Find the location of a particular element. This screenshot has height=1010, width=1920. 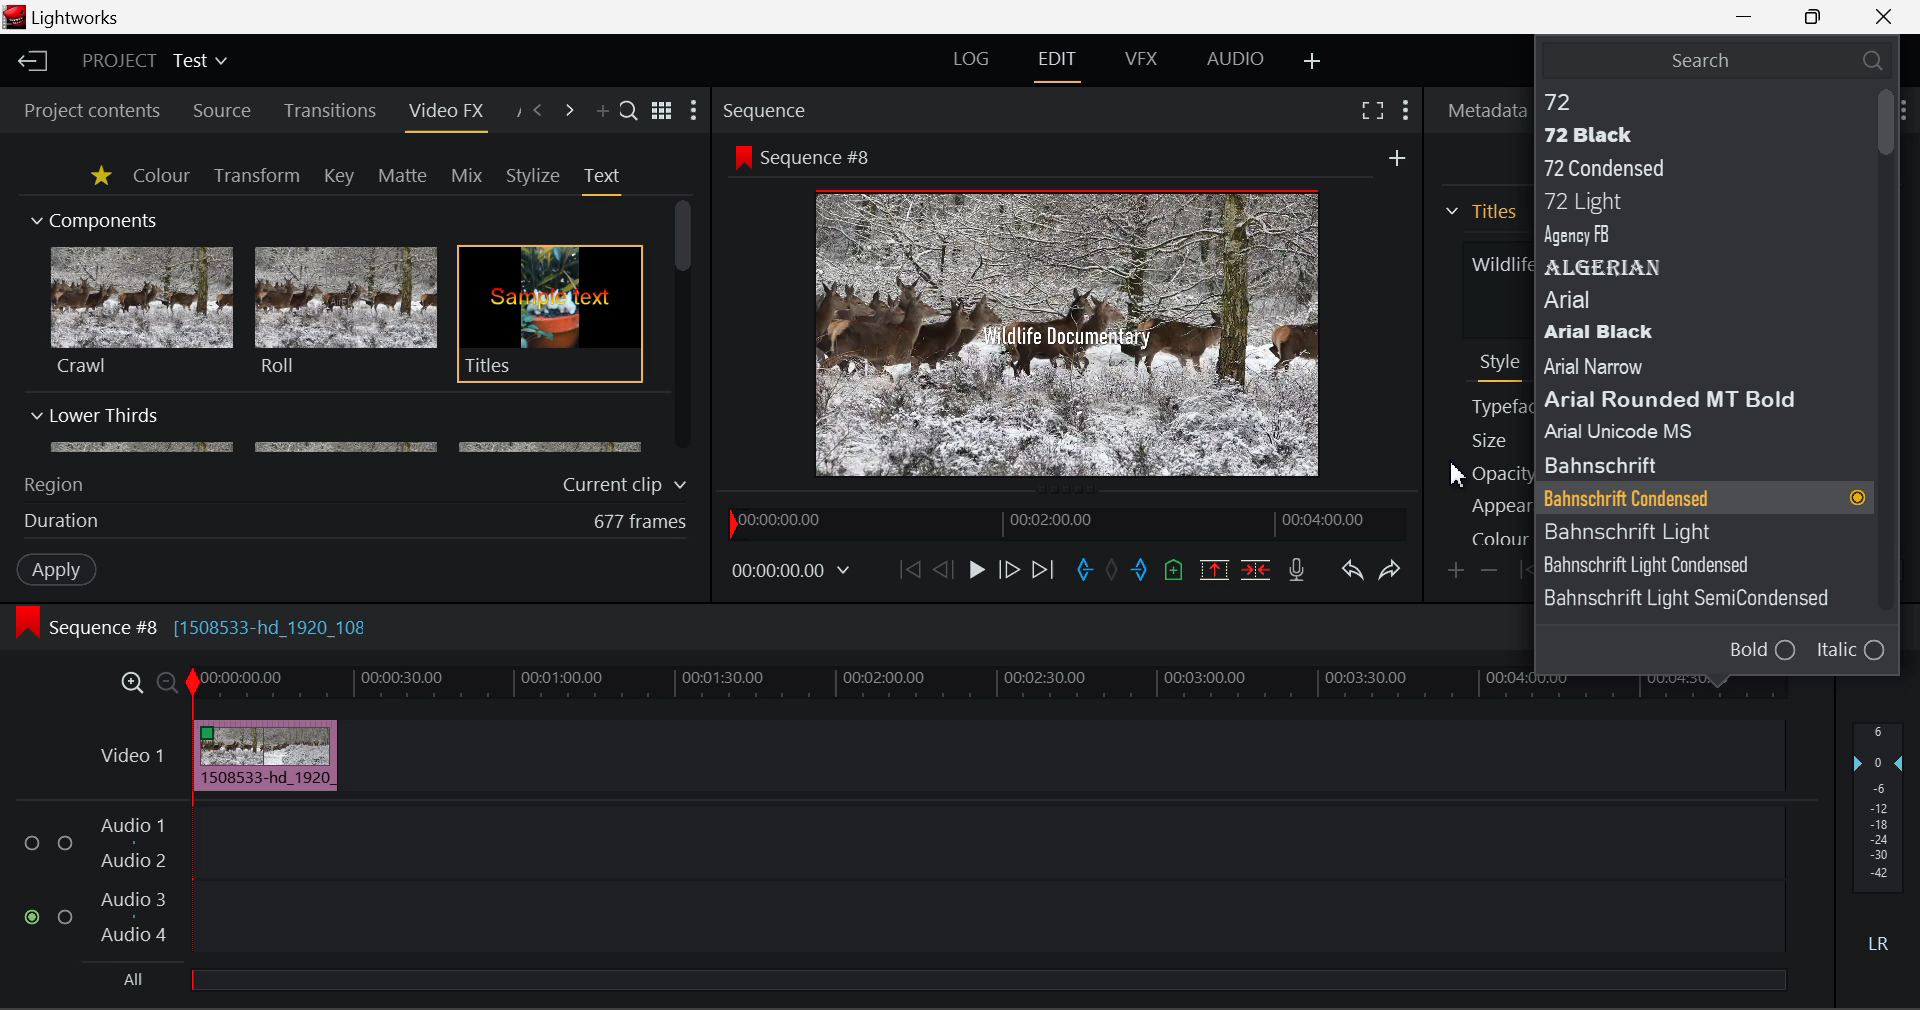

Lower Thirds is located at coordinates (338, 429).